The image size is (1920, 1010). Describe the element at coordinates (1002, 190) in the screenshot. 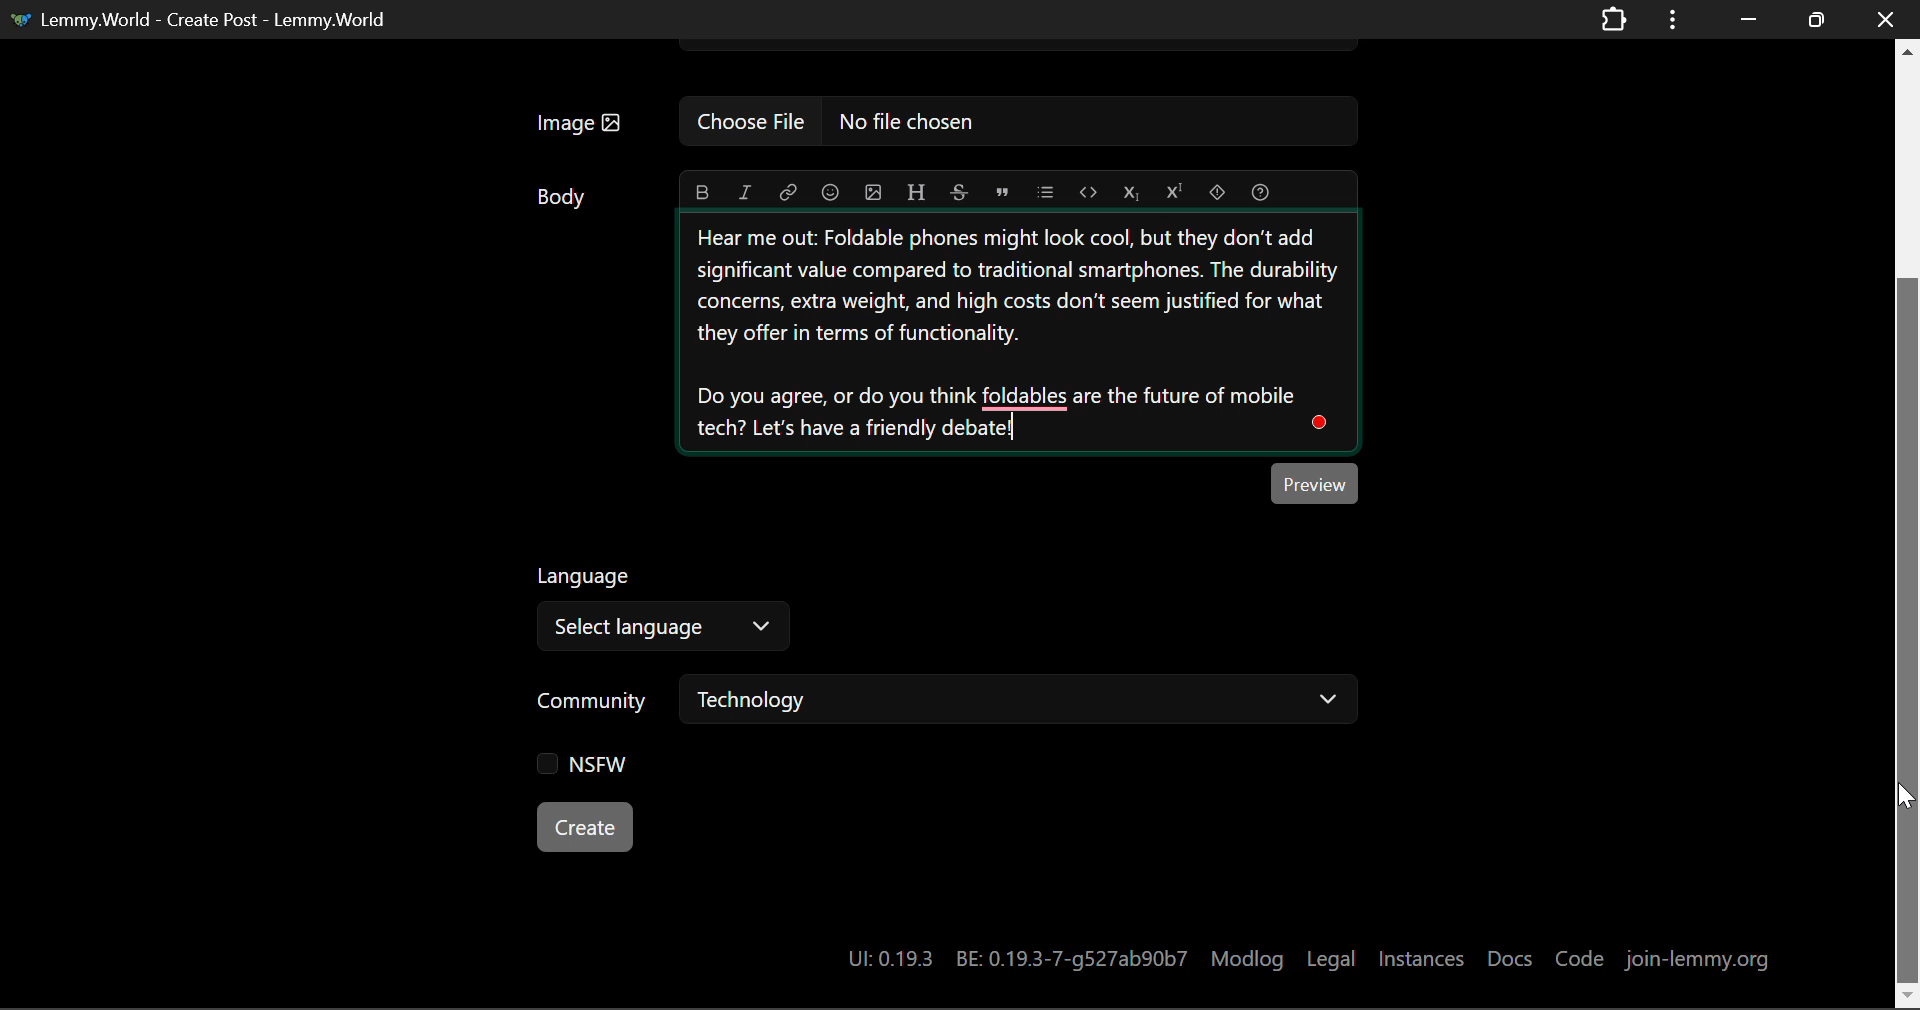

I see `quote` at that location.